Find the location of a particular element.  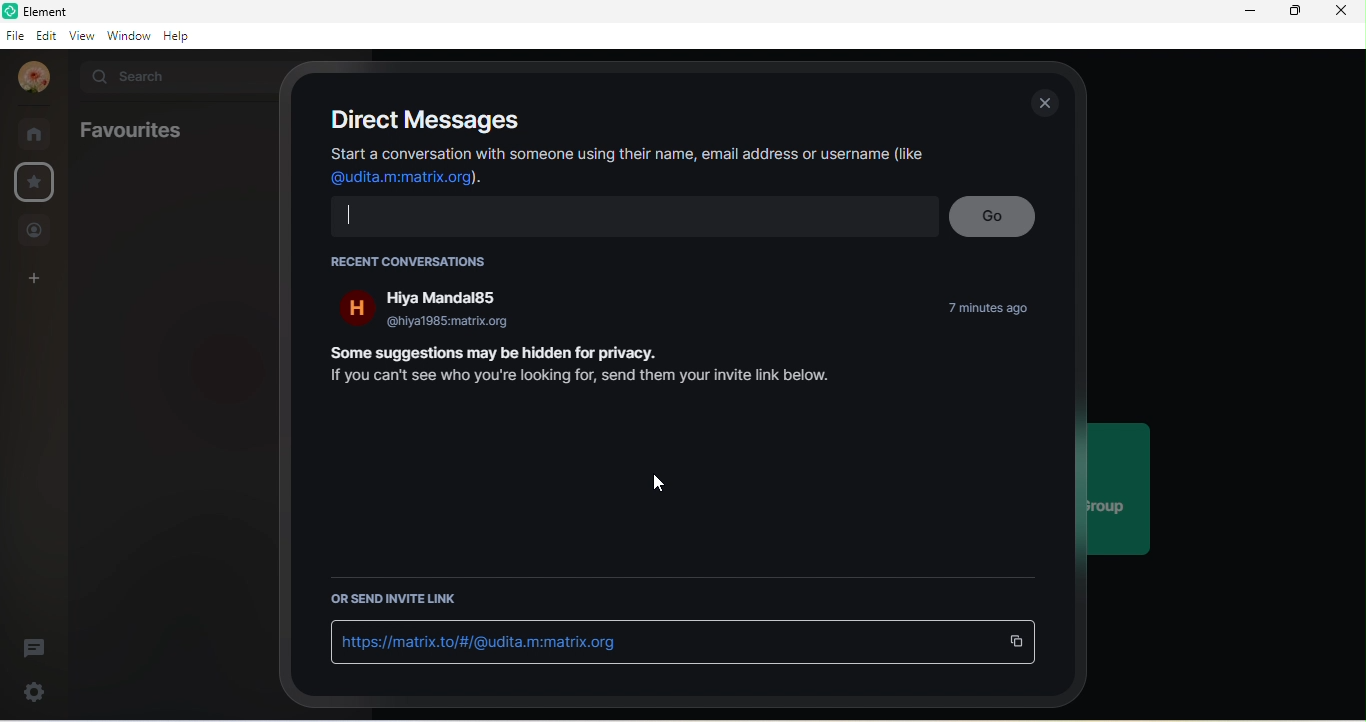

view is located at coordinates (82, 35).